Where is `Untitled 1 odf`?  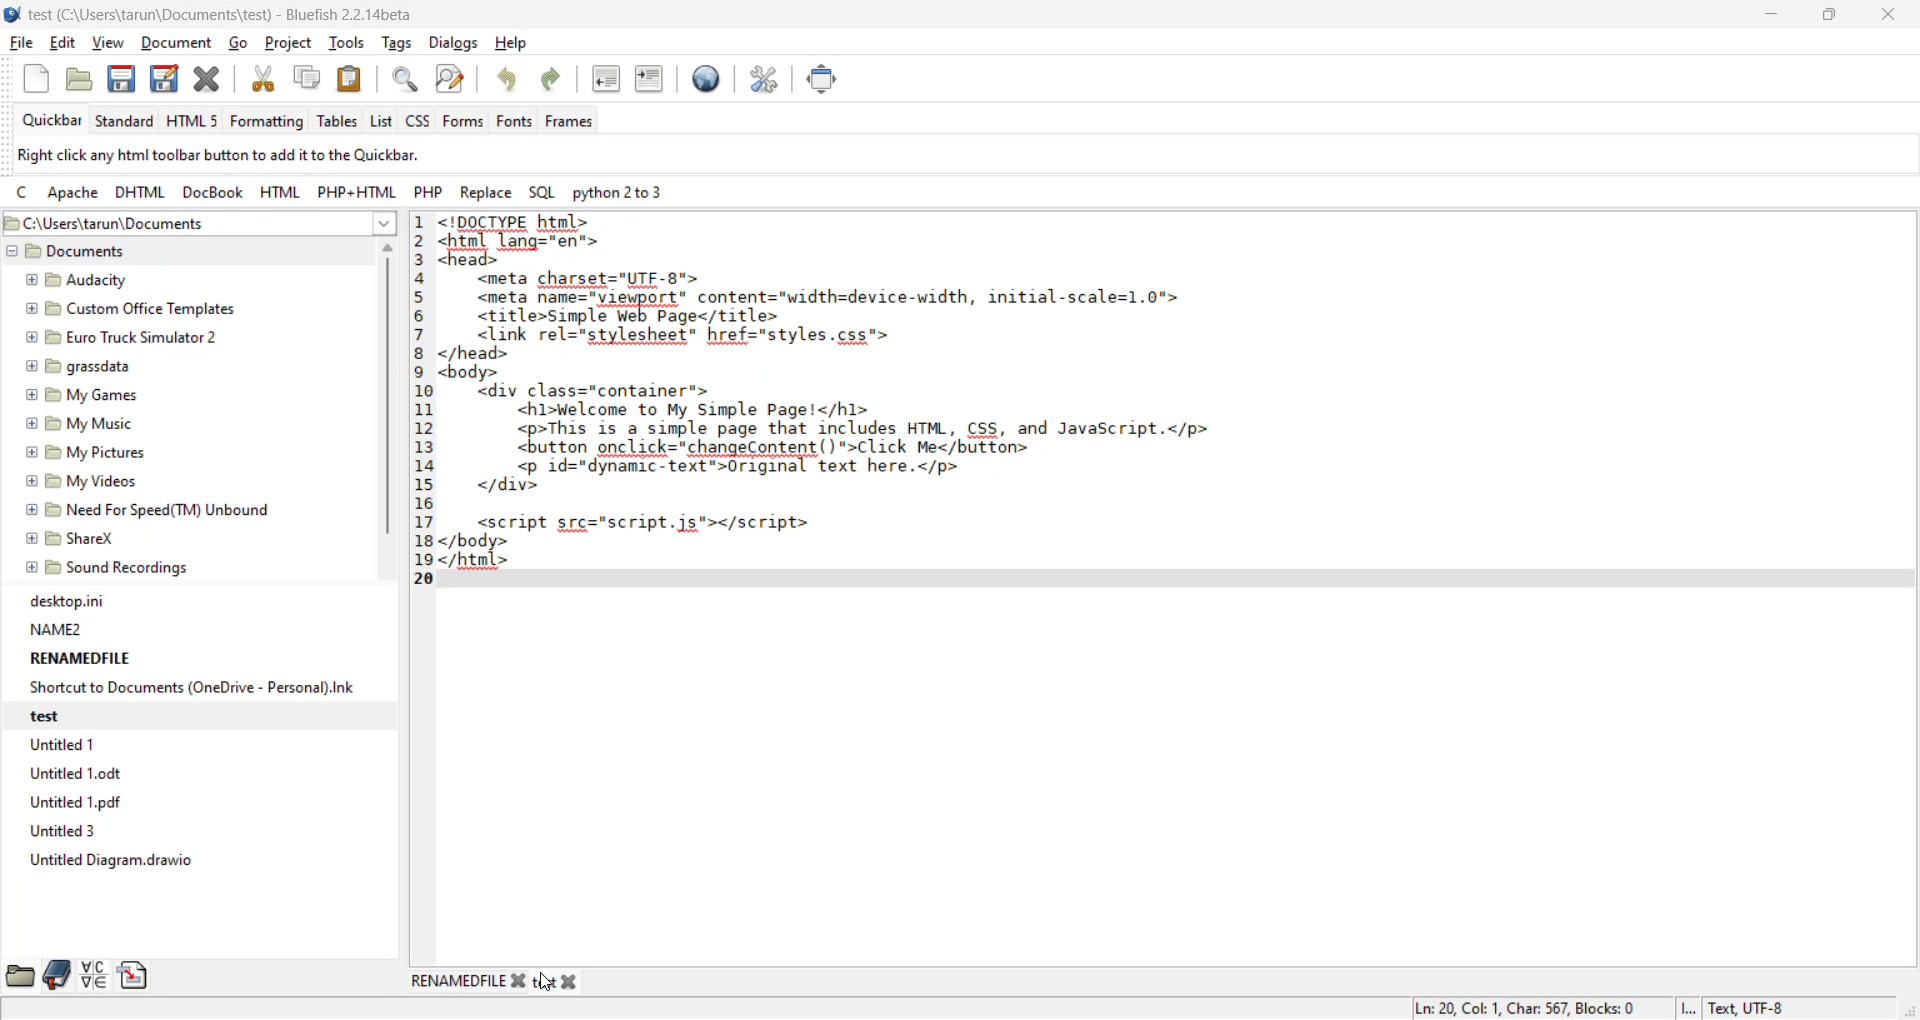 Untitled 1 odf is located at coordinates (83, 798).